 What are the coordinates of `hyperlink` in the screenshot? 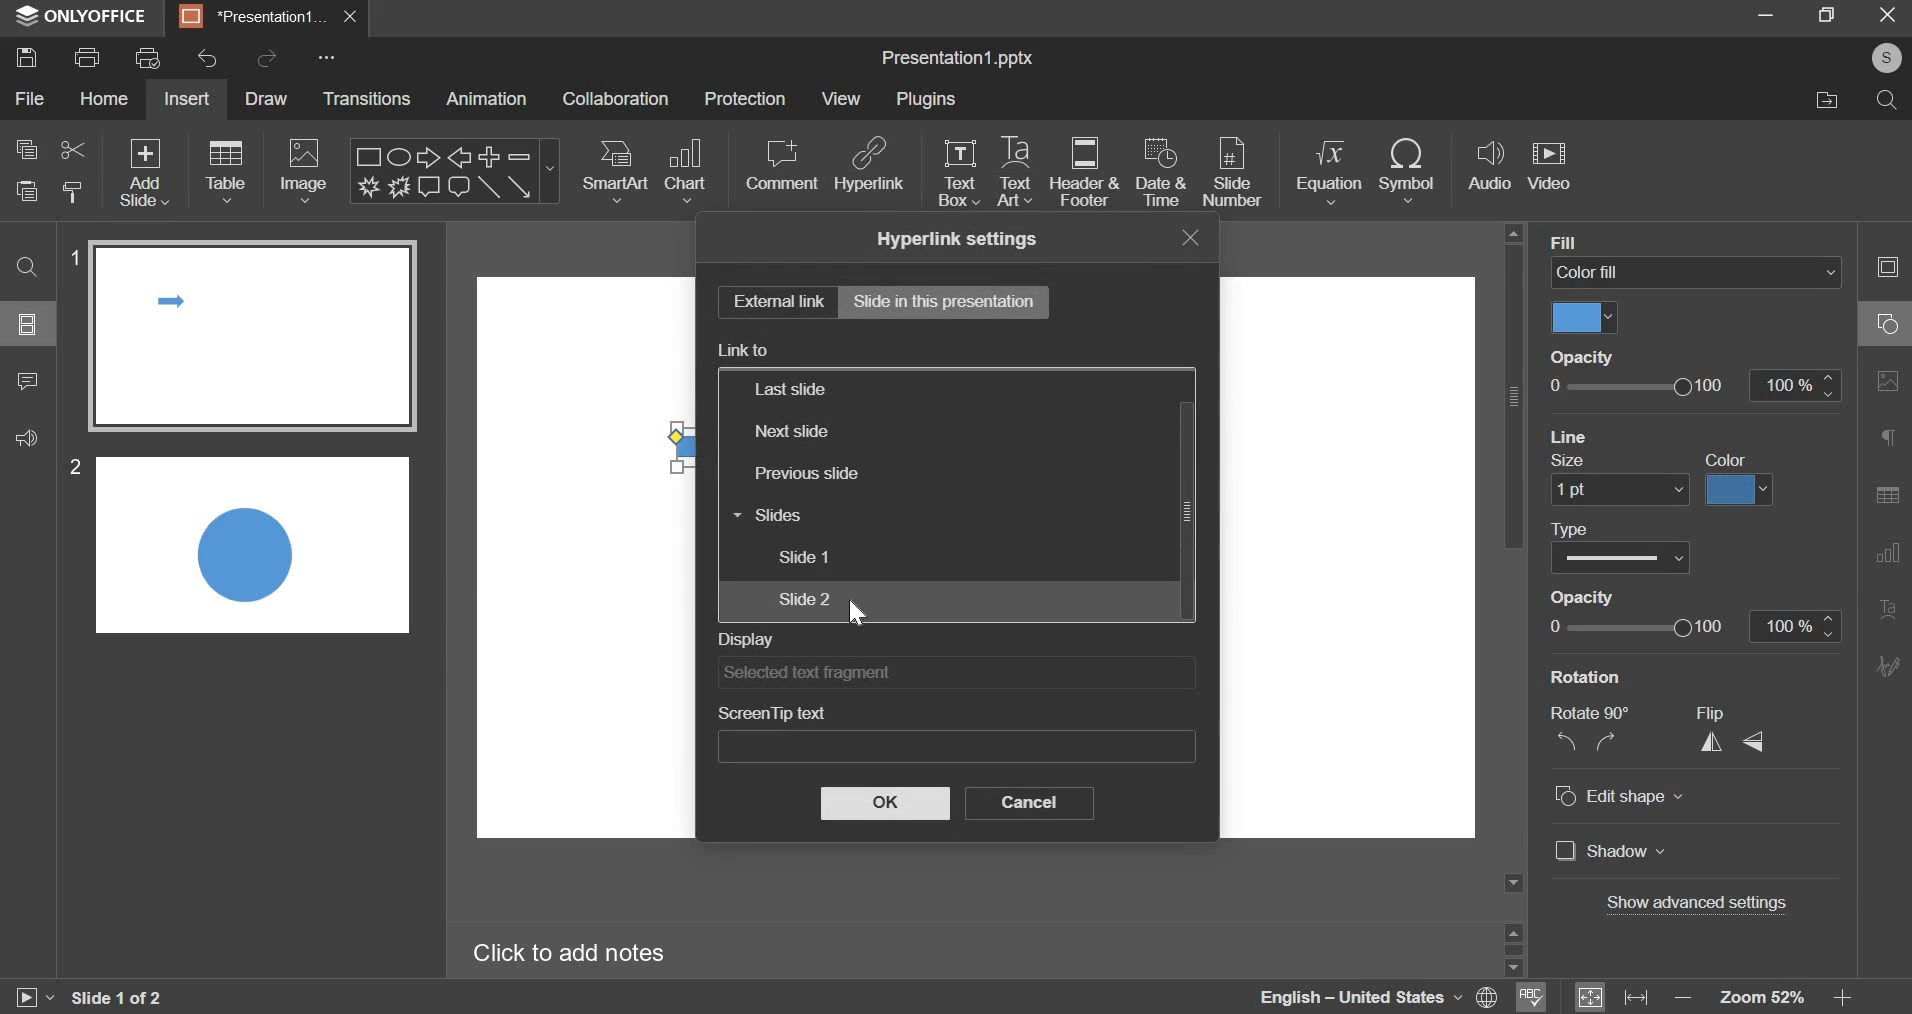 It's located at (869, 167).